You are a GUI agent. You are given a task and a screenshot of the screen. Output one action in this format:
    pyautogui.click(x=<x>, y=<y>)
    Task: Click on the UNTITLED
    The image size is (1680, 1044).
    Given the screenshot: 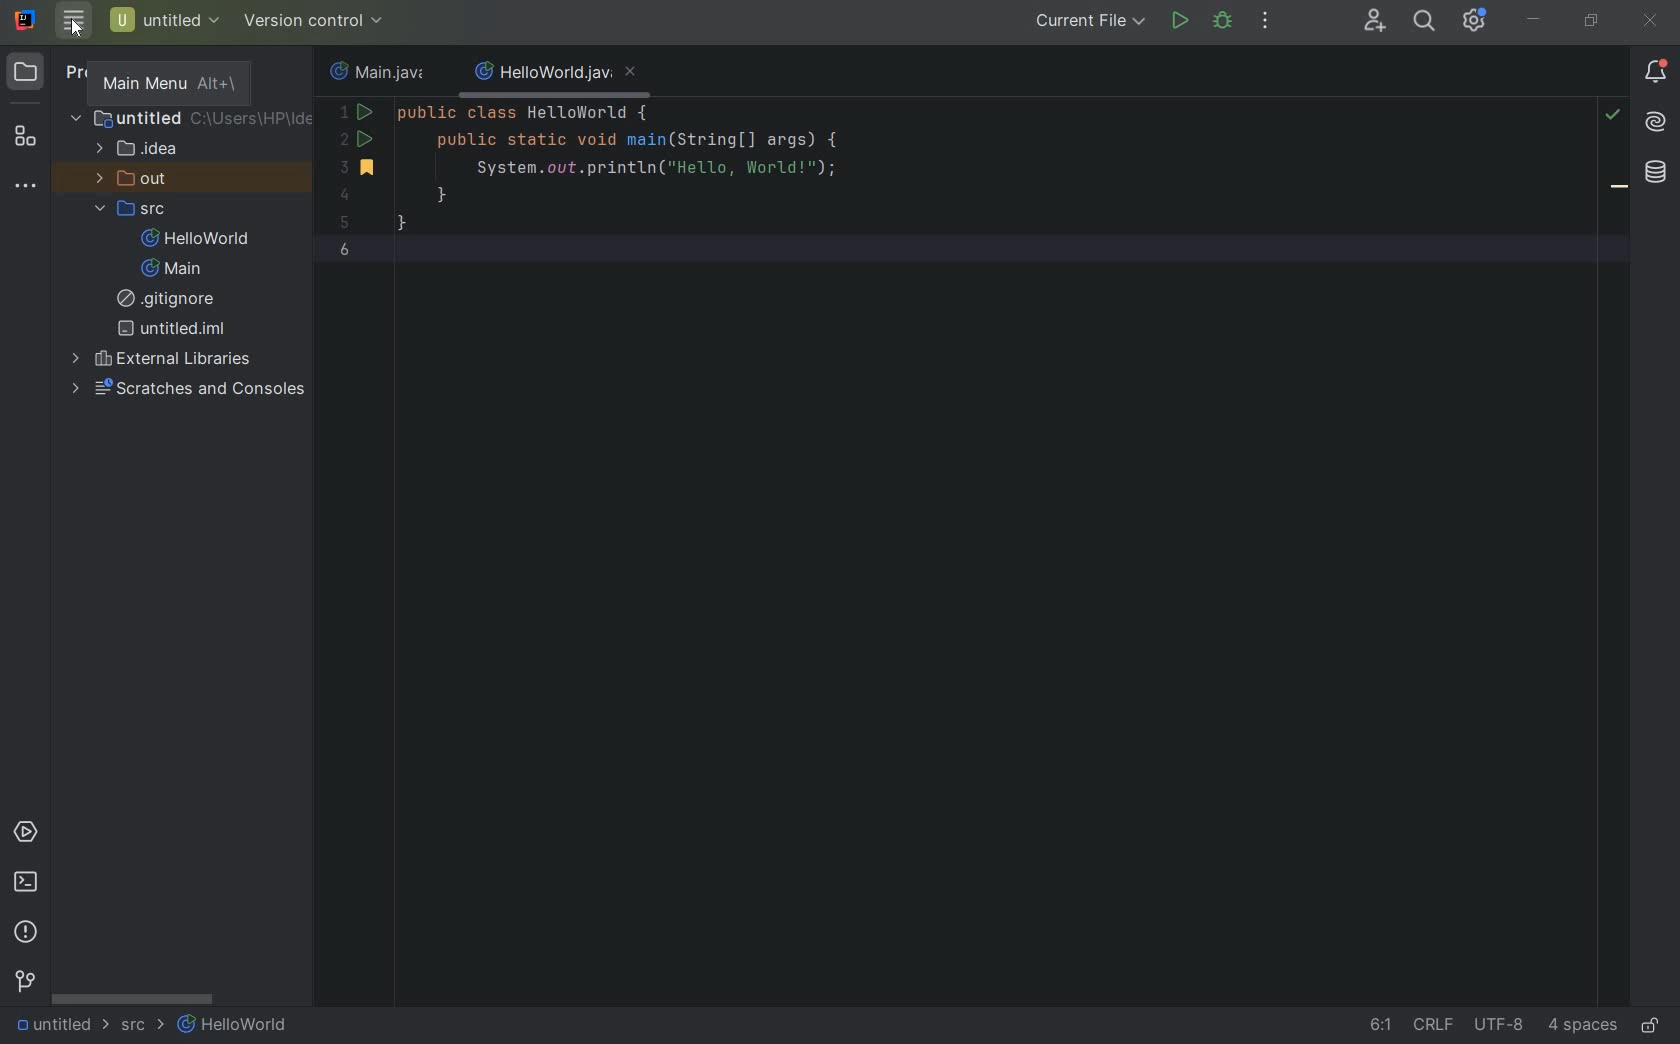 What is the action you would take?
    pyautogui.click(x=173, y=328)
    